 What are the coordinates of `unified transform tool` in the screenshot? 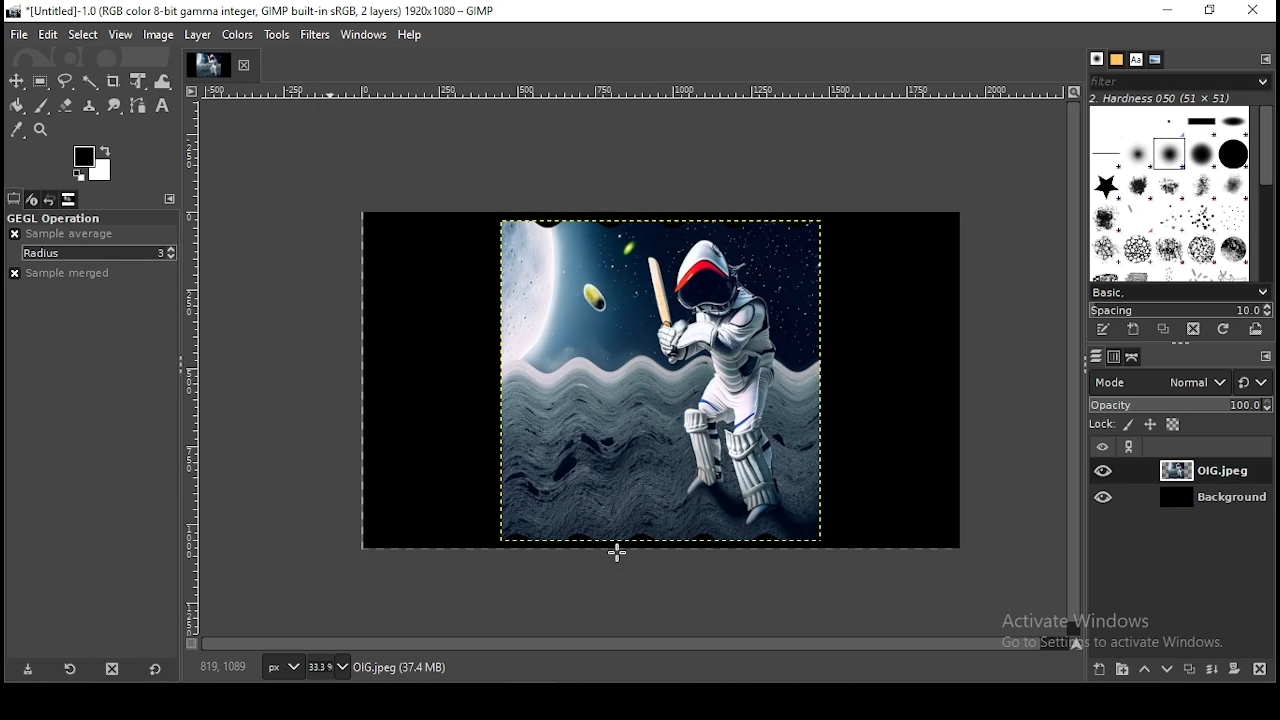 It's located at (140, 80).